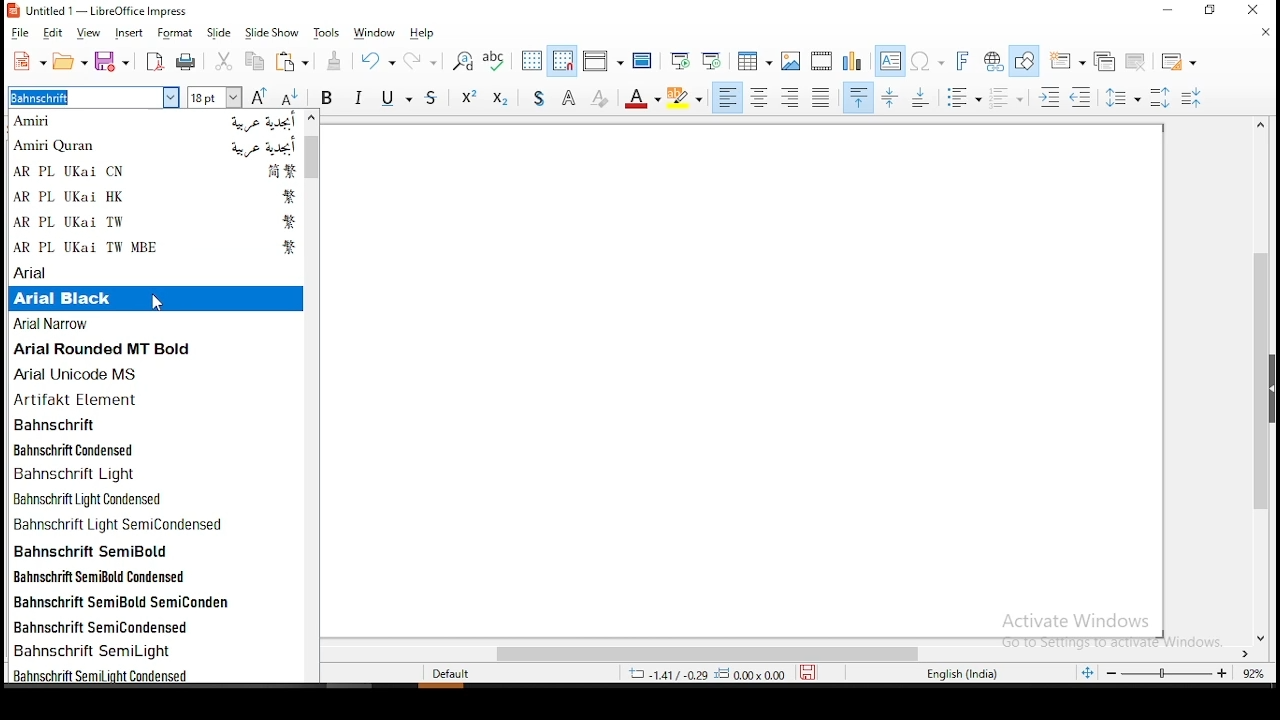 The image size is (1280, 720). I want to click on default, so click(456, 674).